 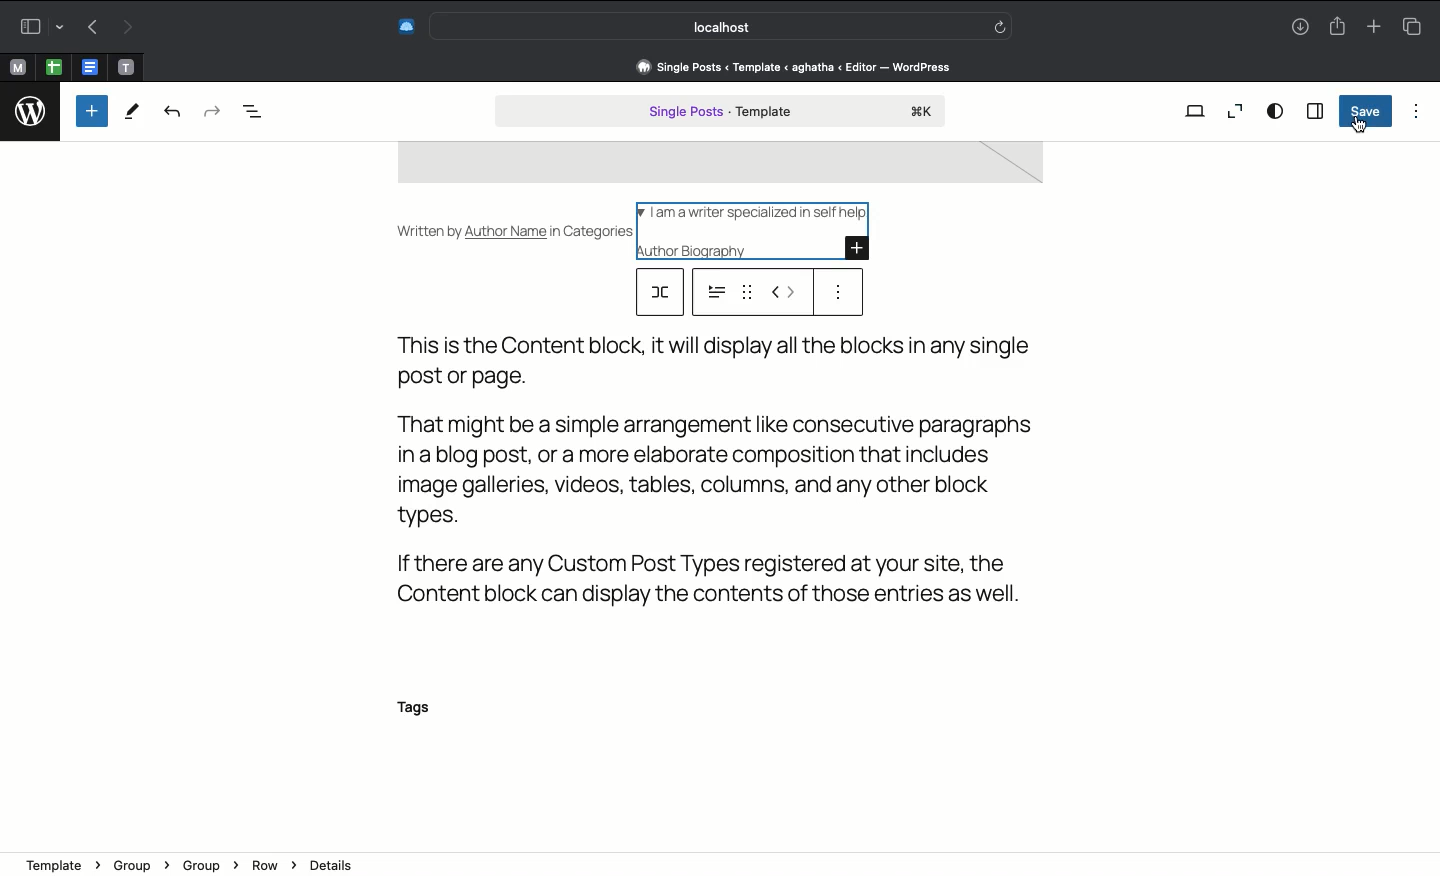 What do you see at coordinates (1362, 108) in the screenshot?
I see `Save` at bounding box center [1362, 108].